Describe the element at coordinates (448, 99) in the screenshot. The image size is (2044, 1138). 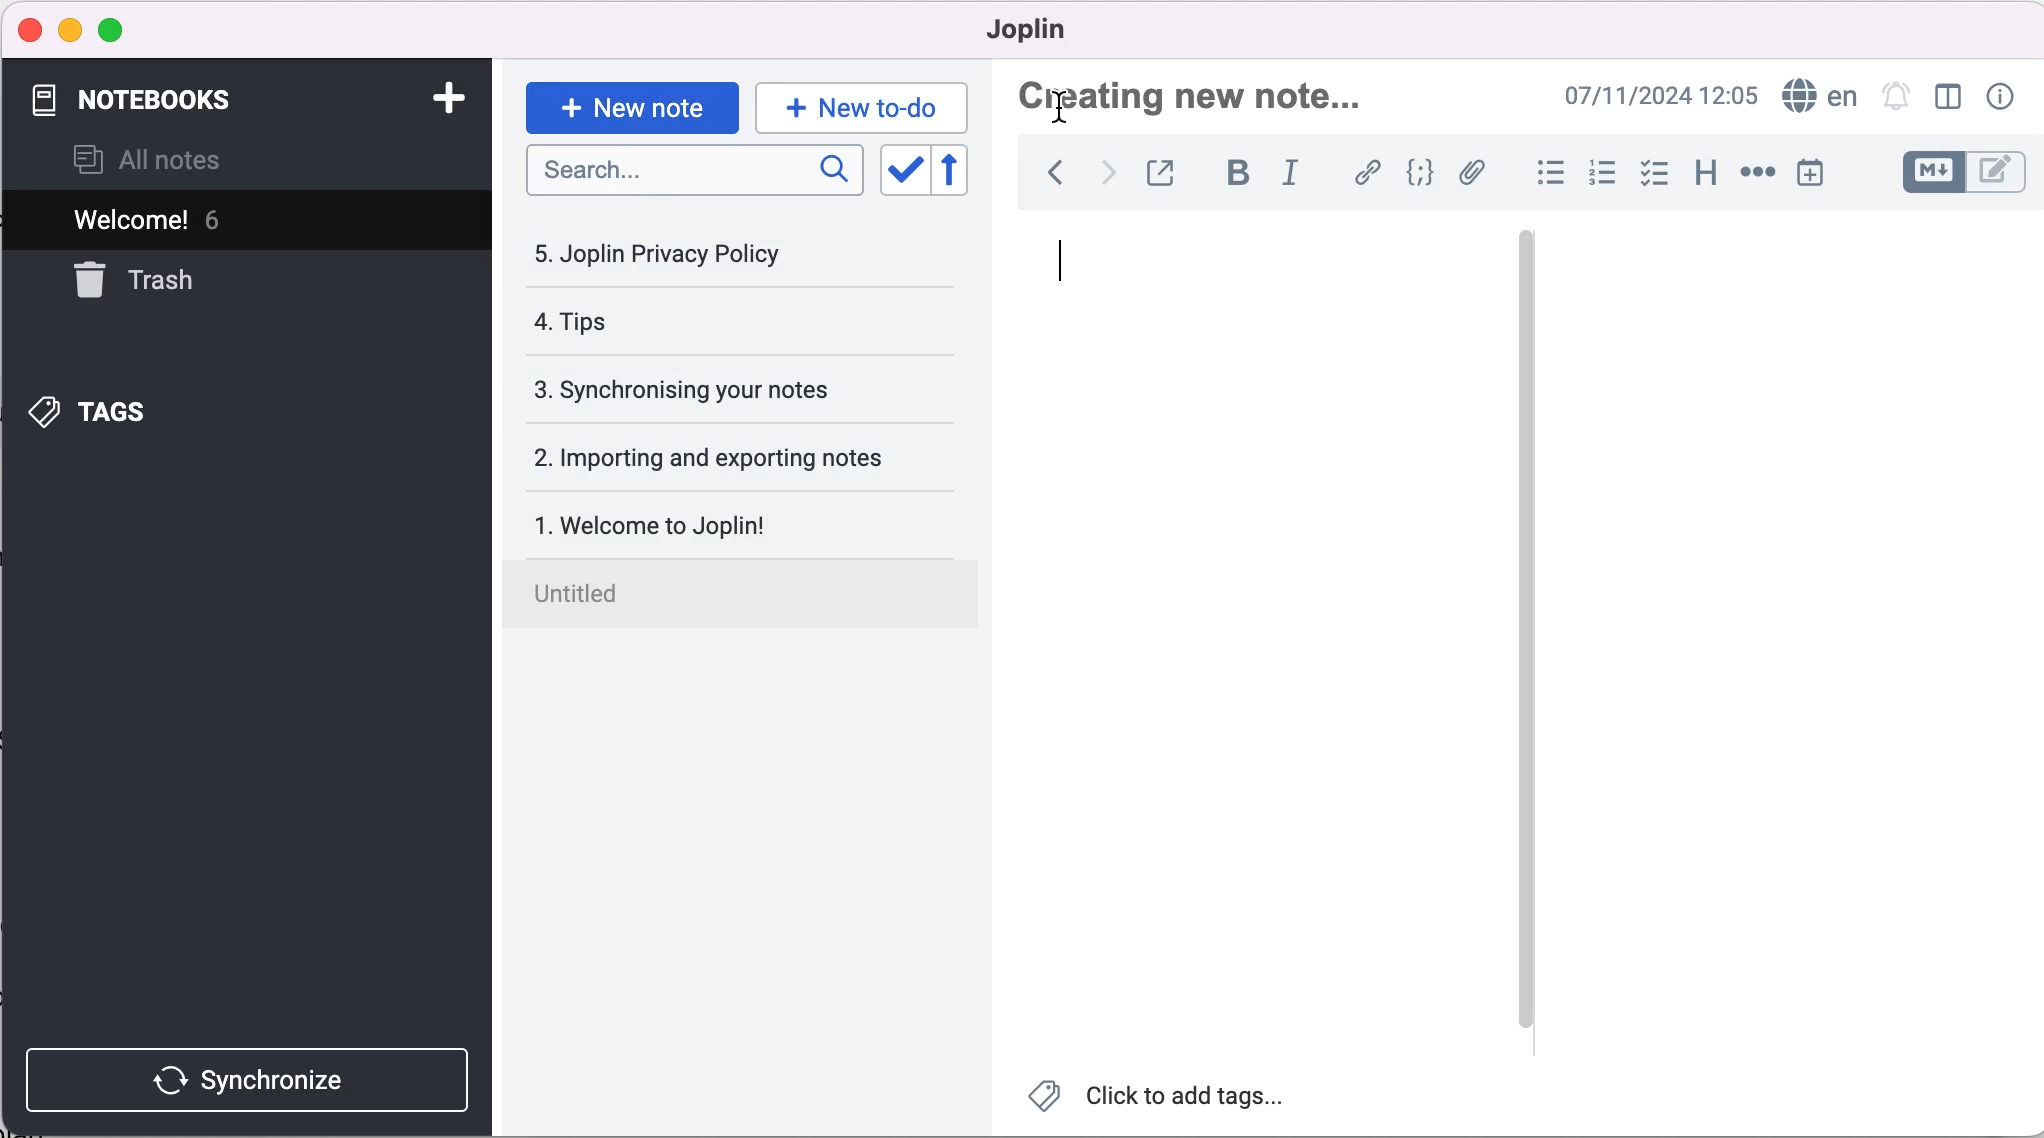
I see `add notebook` at that location.